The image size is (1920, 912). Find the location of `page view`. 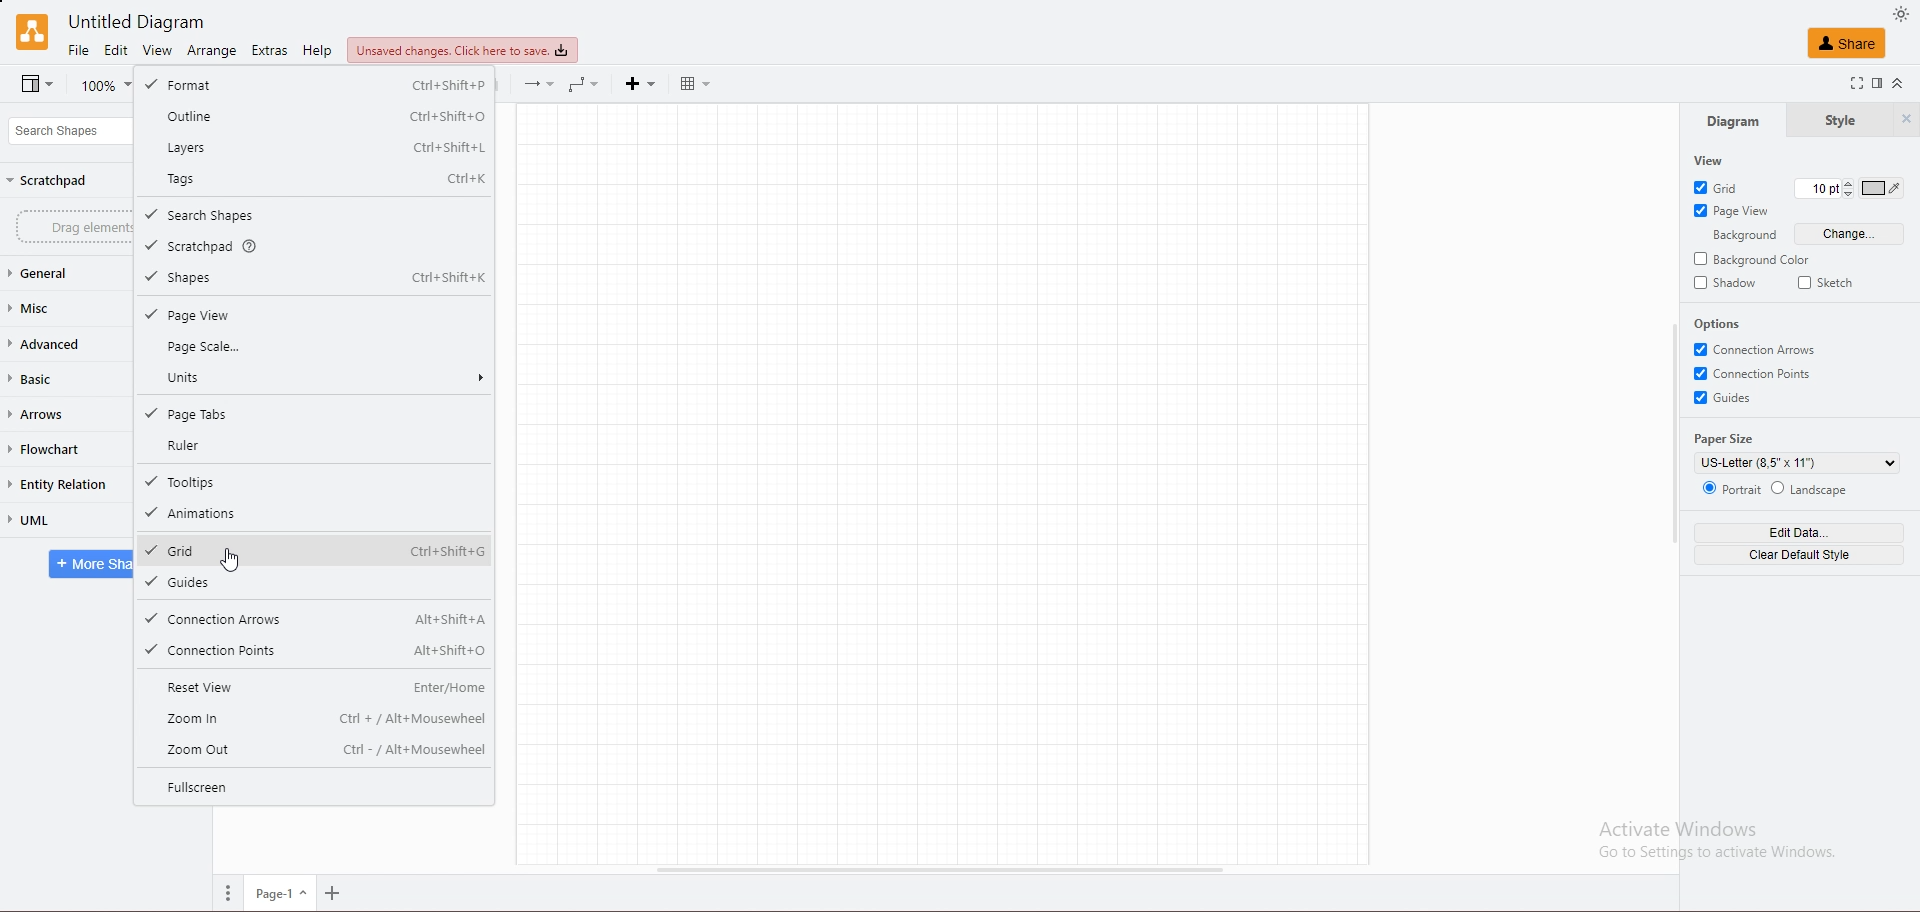

page view is located at coordinates (1734, 210).